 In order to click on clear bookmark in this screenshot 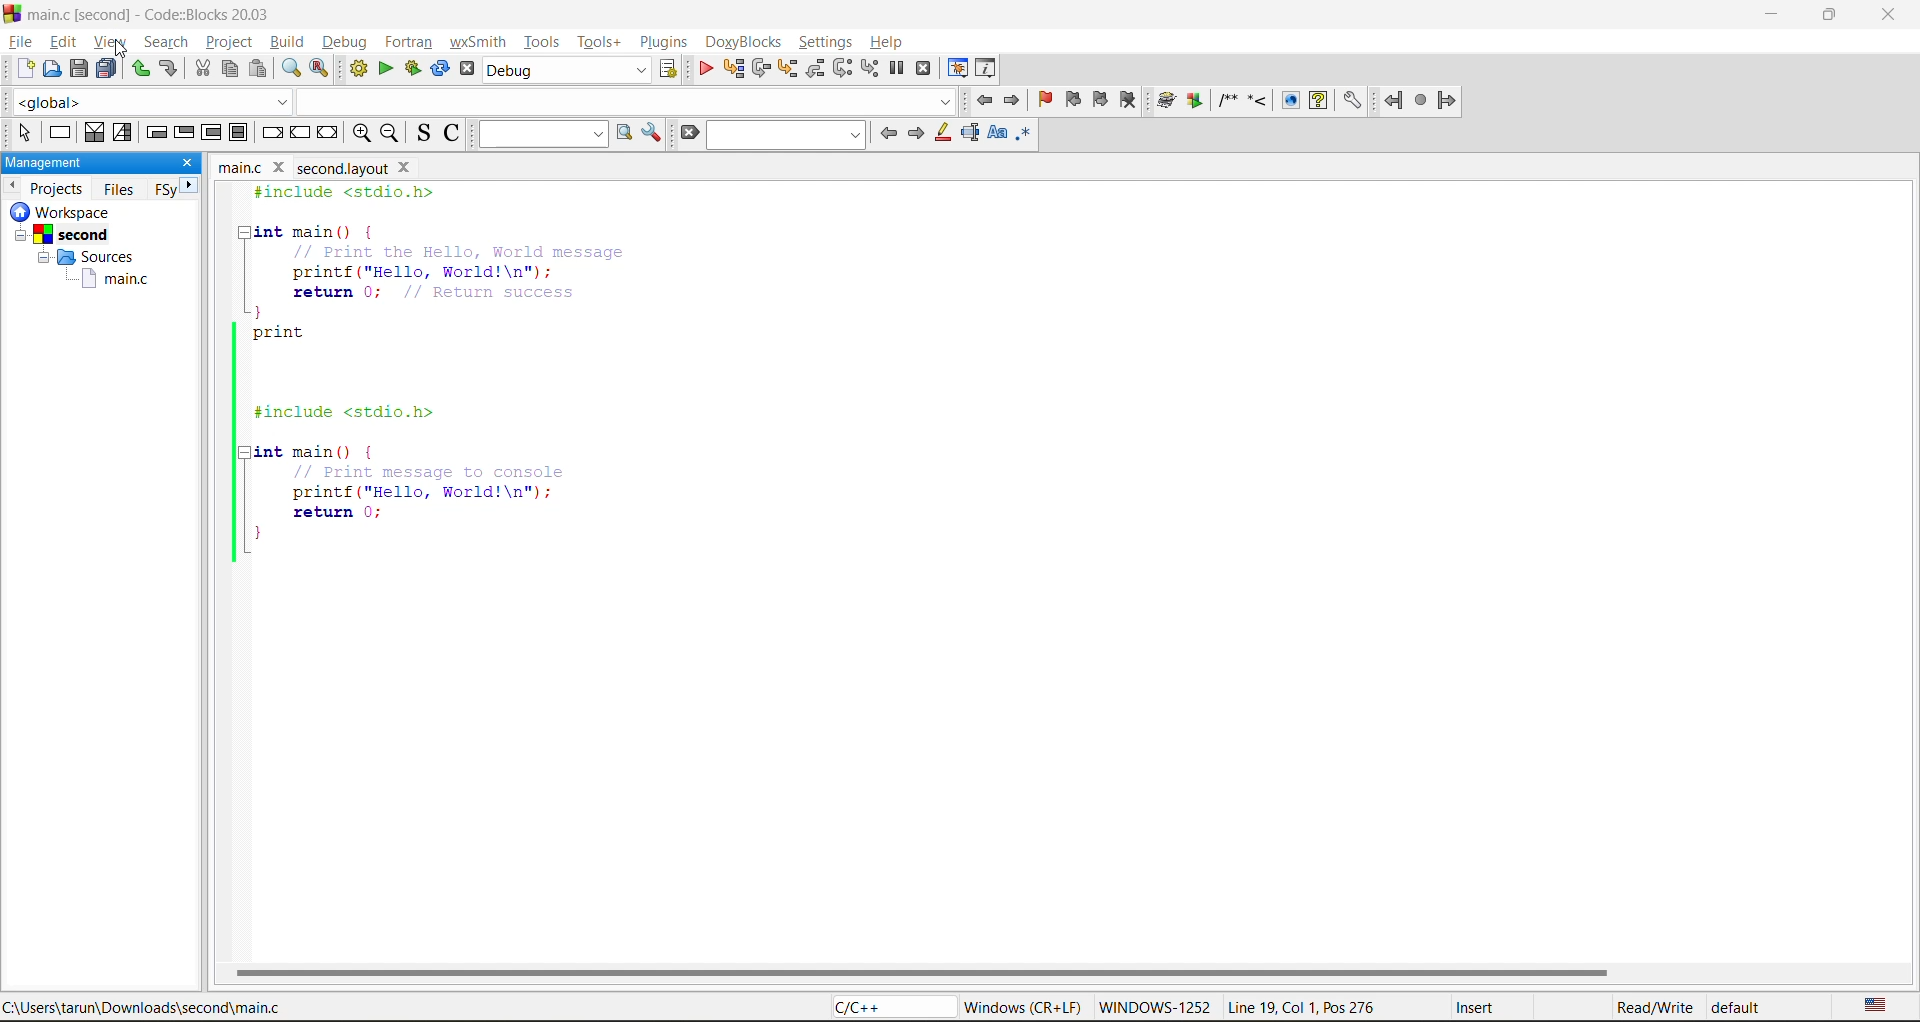, I will do `click(1128, 103)`.